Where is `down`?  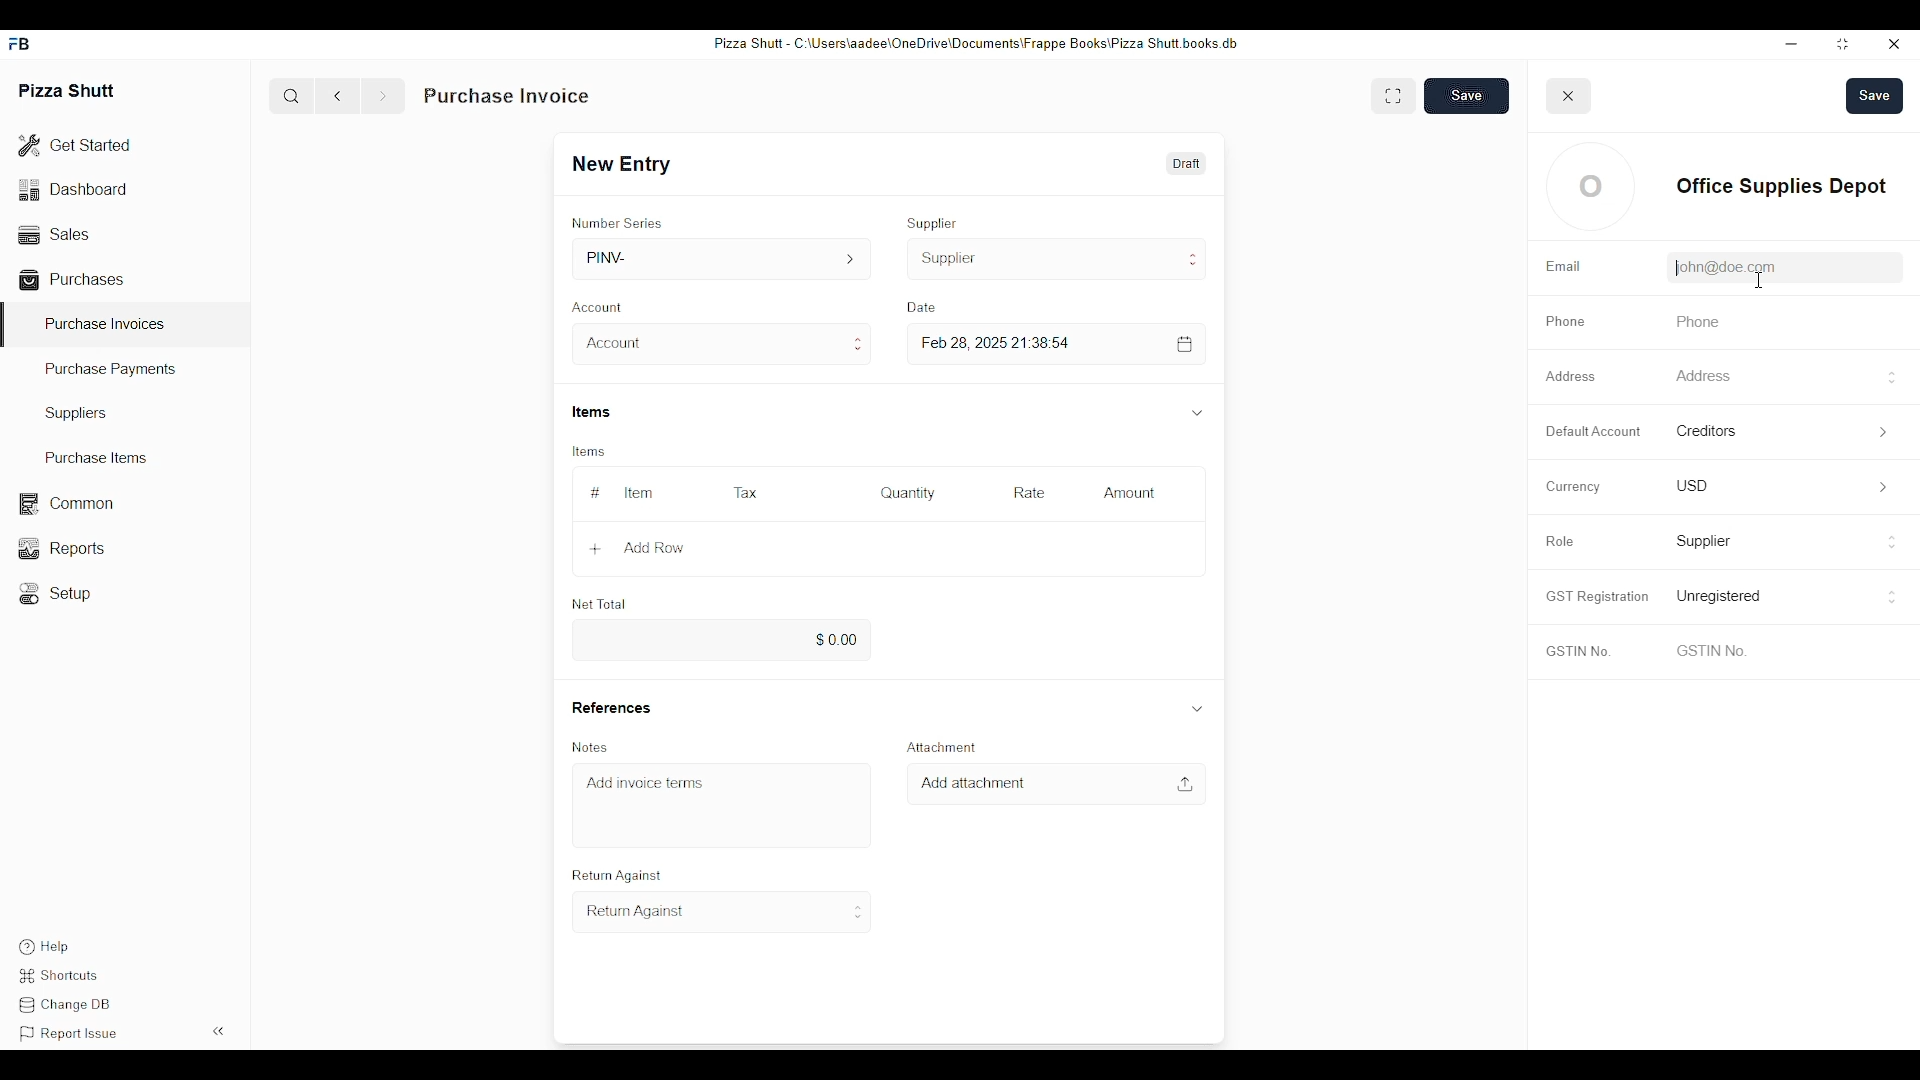 down is located at coordinates (1197, 707).